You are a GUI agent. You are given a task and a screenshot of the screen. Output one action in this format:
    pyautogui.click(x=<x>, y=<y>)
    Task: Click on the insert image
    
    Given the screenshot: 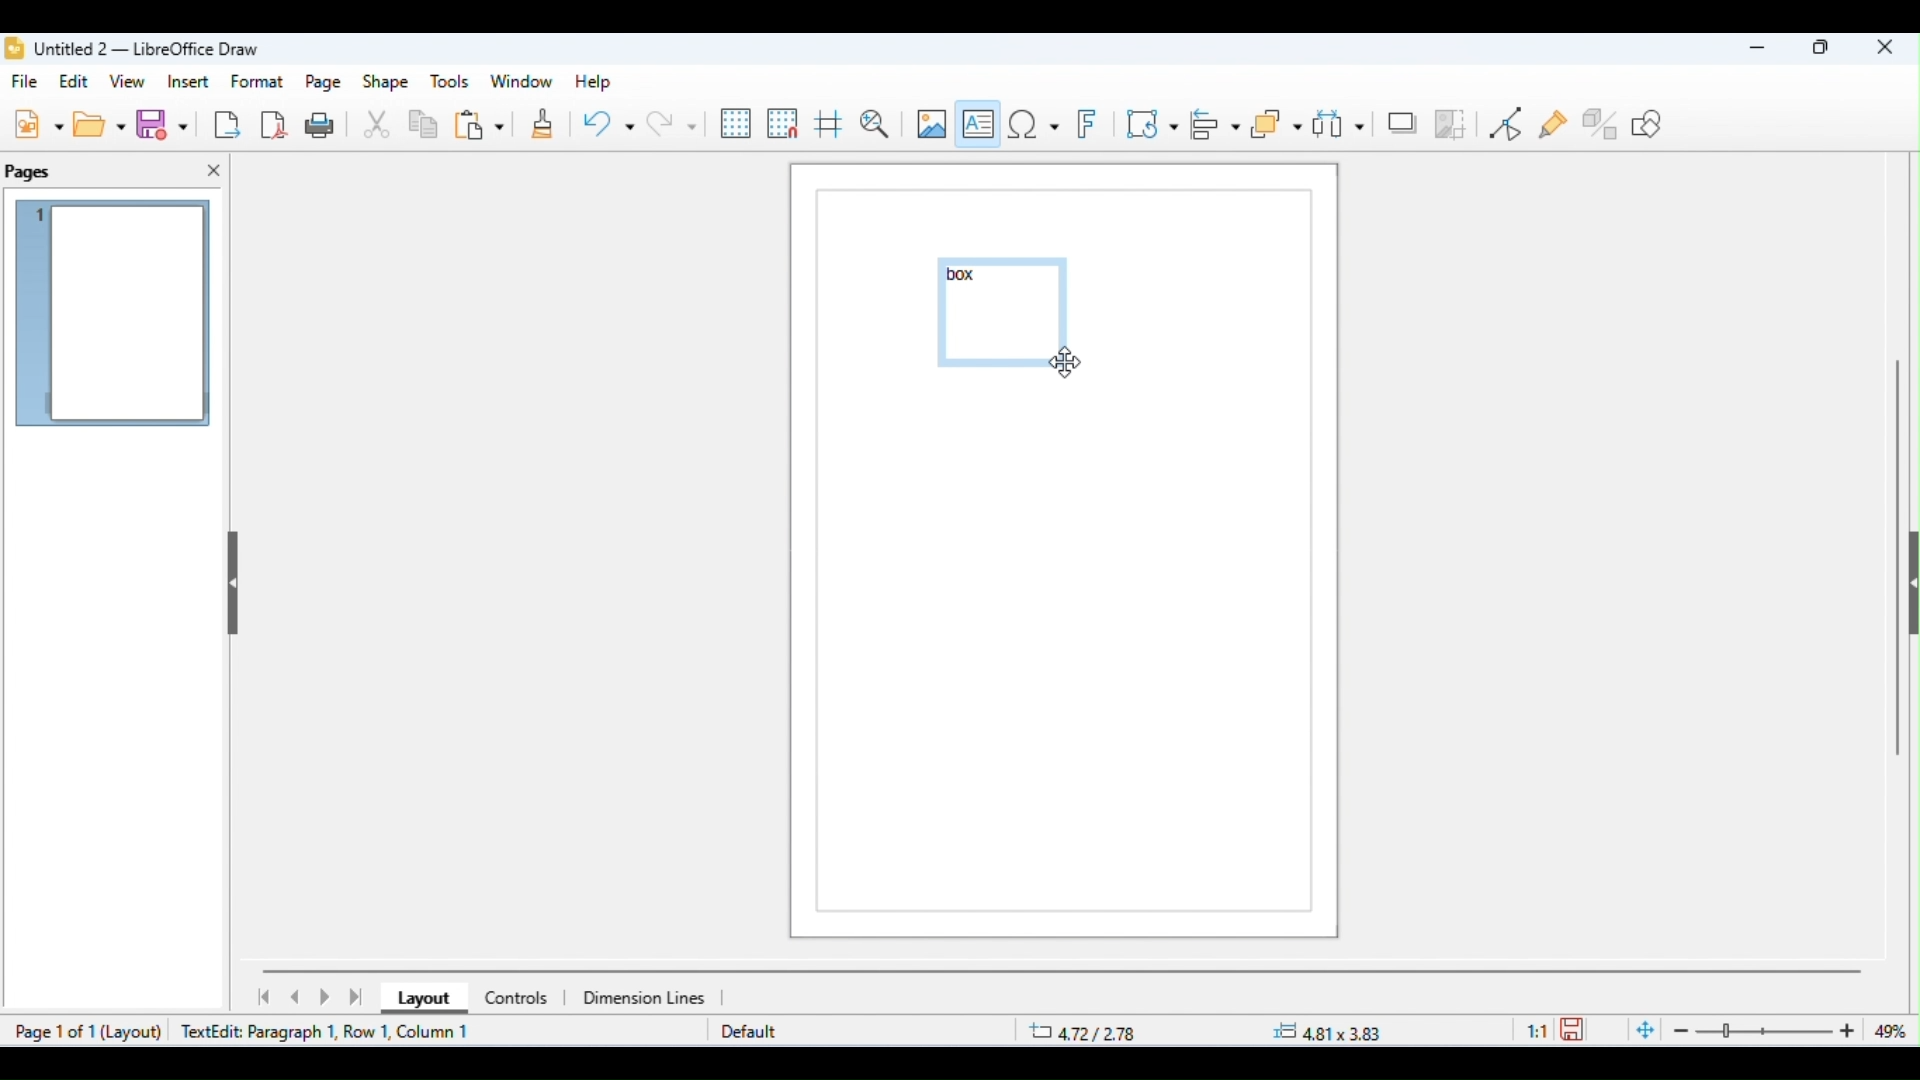 What is the action you would take?
    pyautogui.click(x=930, y=123)
    